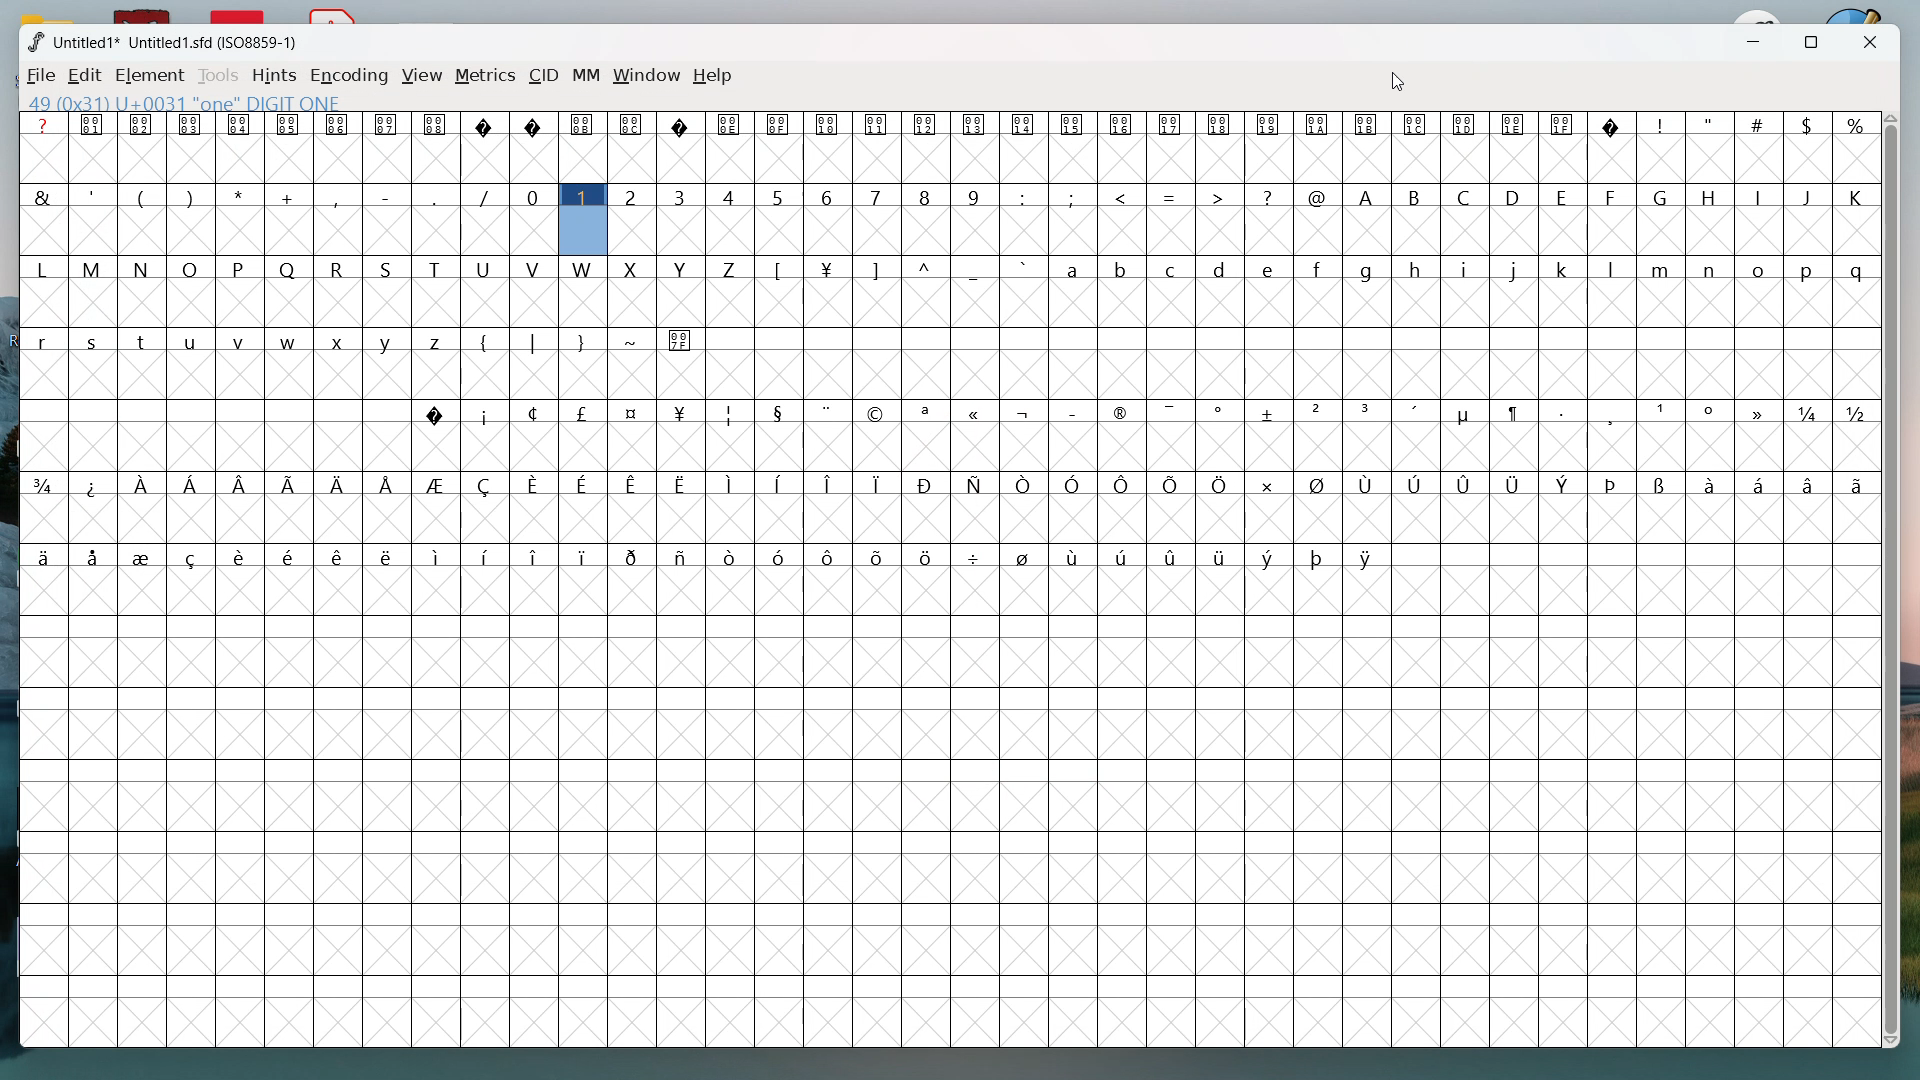 This screenshot has width=1920, height=1080. I want to click on symbol, so click(488, 124).